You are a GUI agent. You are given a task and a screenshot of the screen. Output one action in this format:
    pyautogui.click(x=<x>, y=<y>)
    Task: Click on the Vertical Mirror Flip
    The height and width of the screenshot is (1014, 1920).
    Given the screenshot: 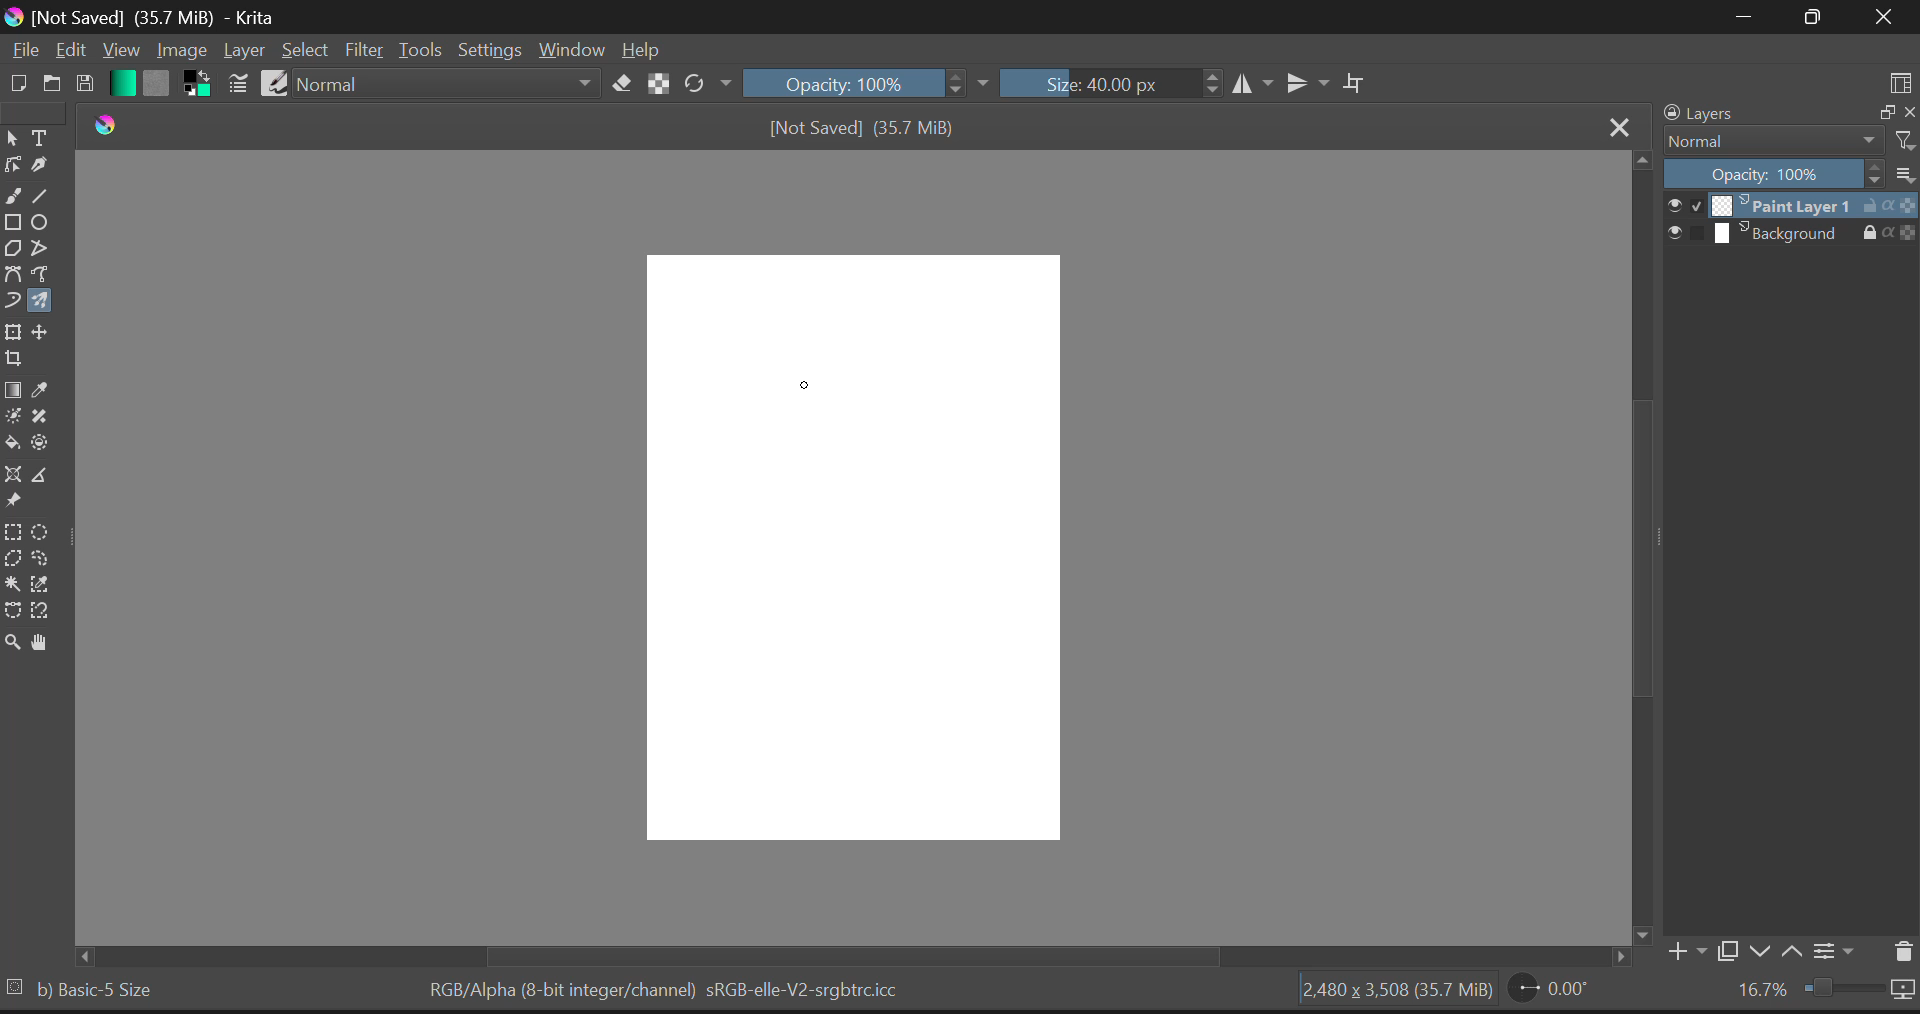 What is the action you would take?
    pyautogui.click(x=1255, y=84)
    